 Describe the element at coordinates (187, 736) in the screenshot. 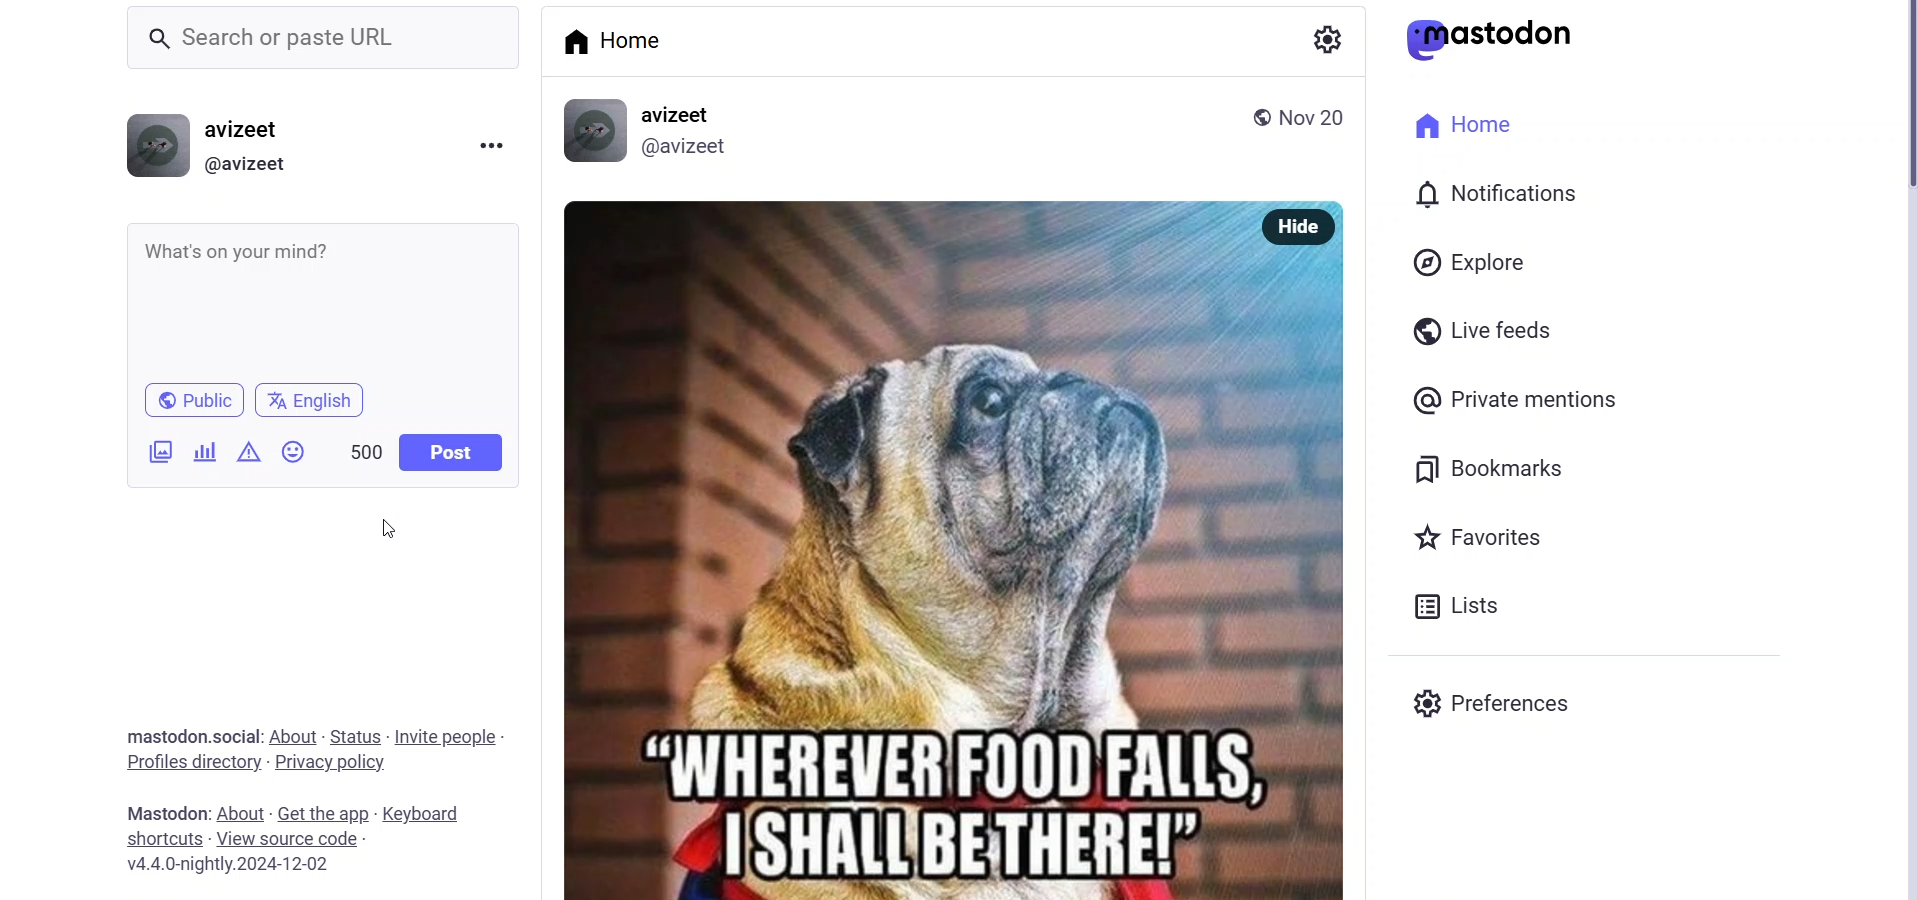

I see `mastodon social` at that location.